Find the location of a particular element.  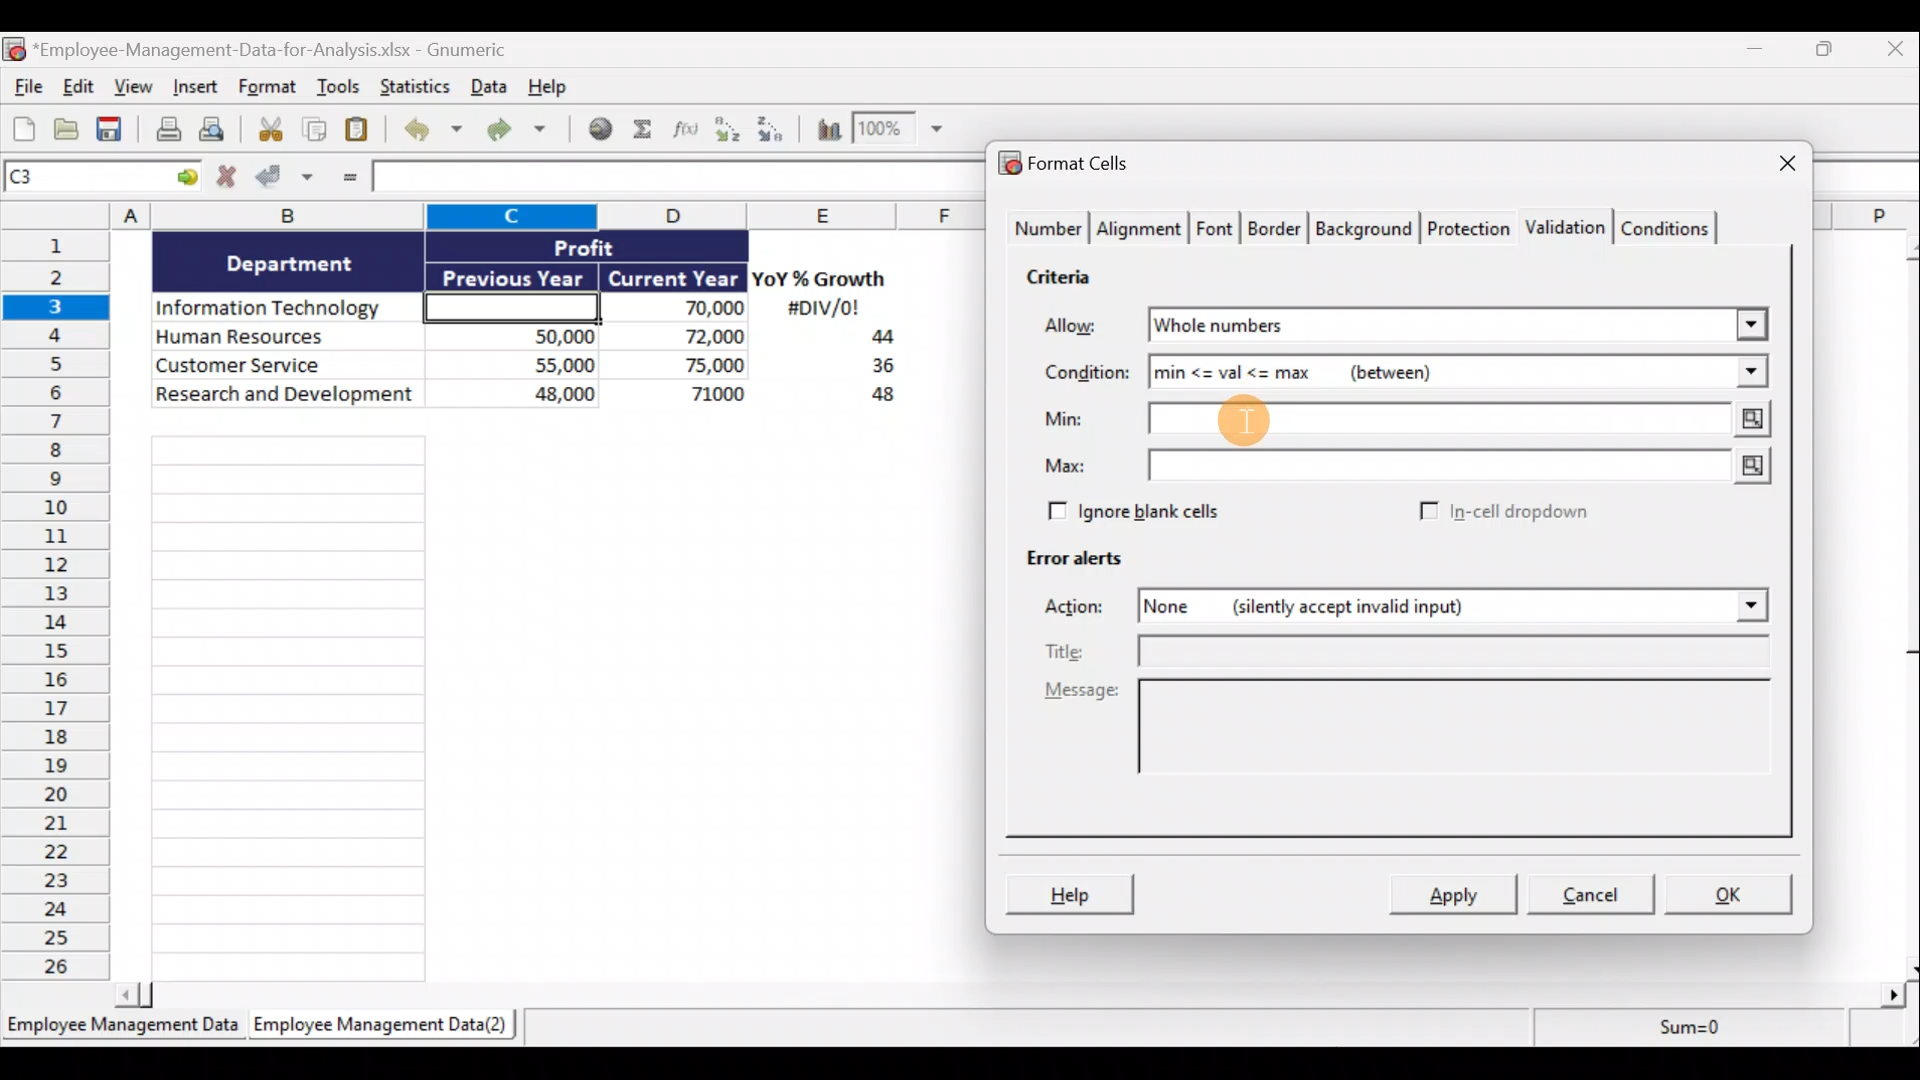

Go to is located at coordinates (187, 178).